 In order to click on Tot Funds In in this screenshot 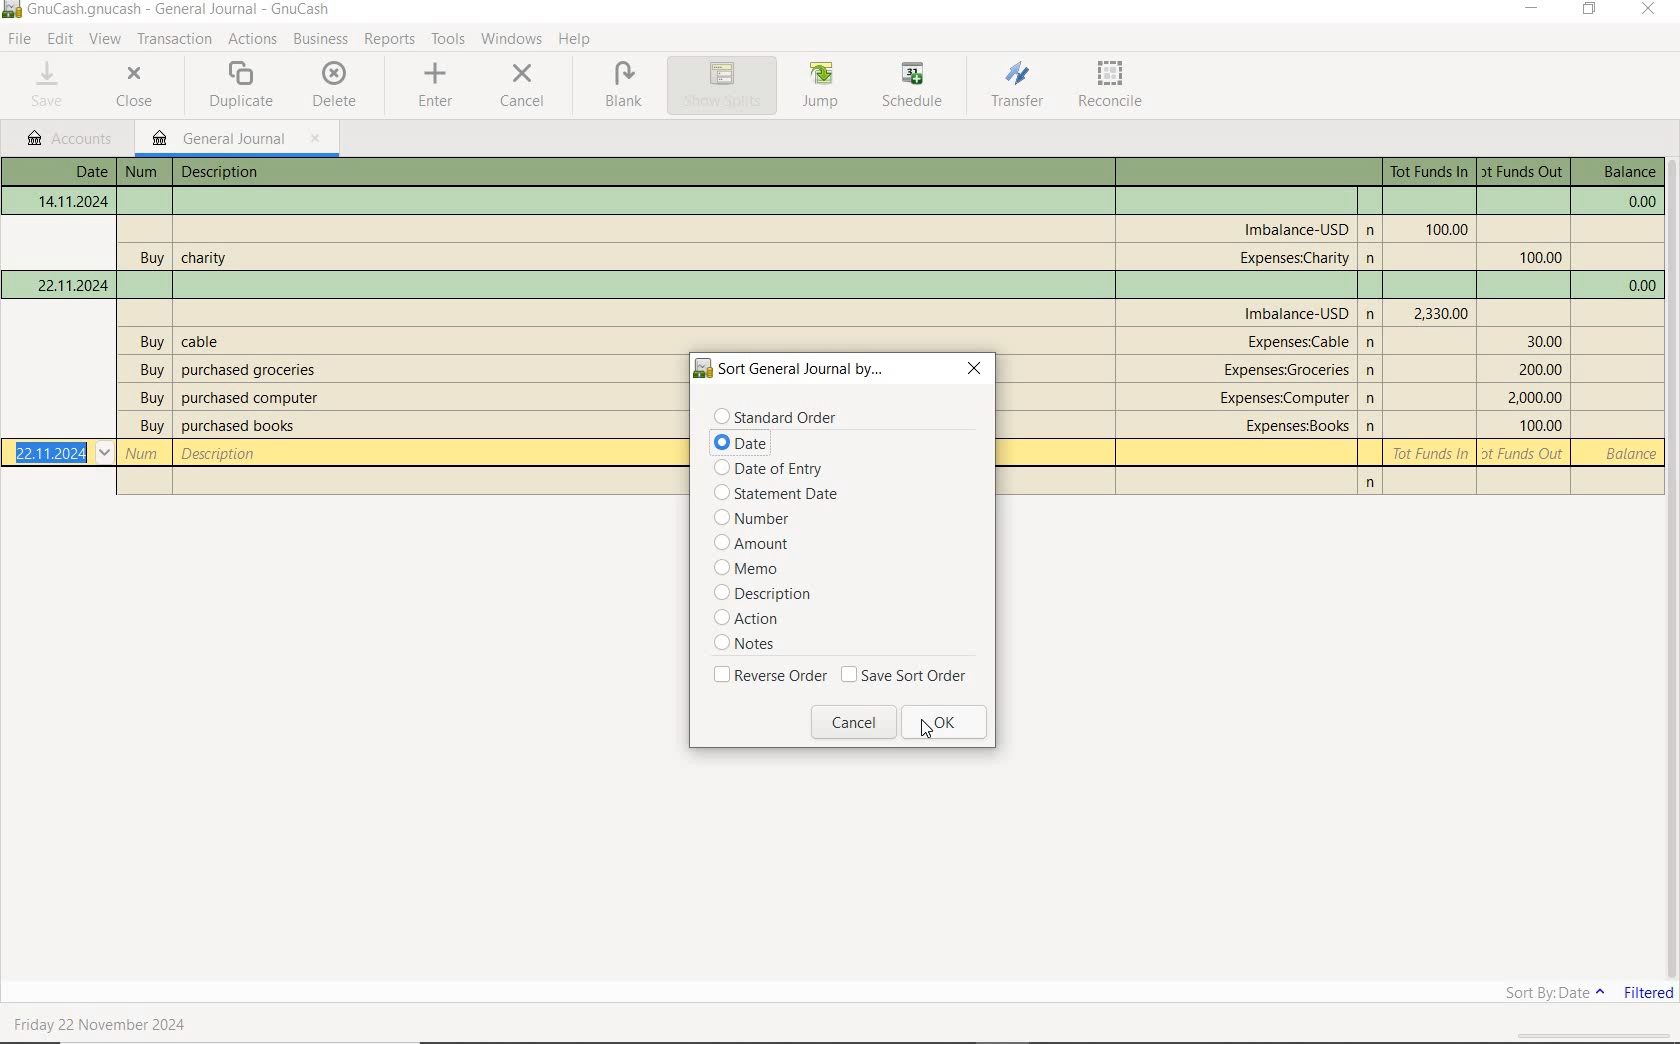, I will do `click(1444, 229)`.